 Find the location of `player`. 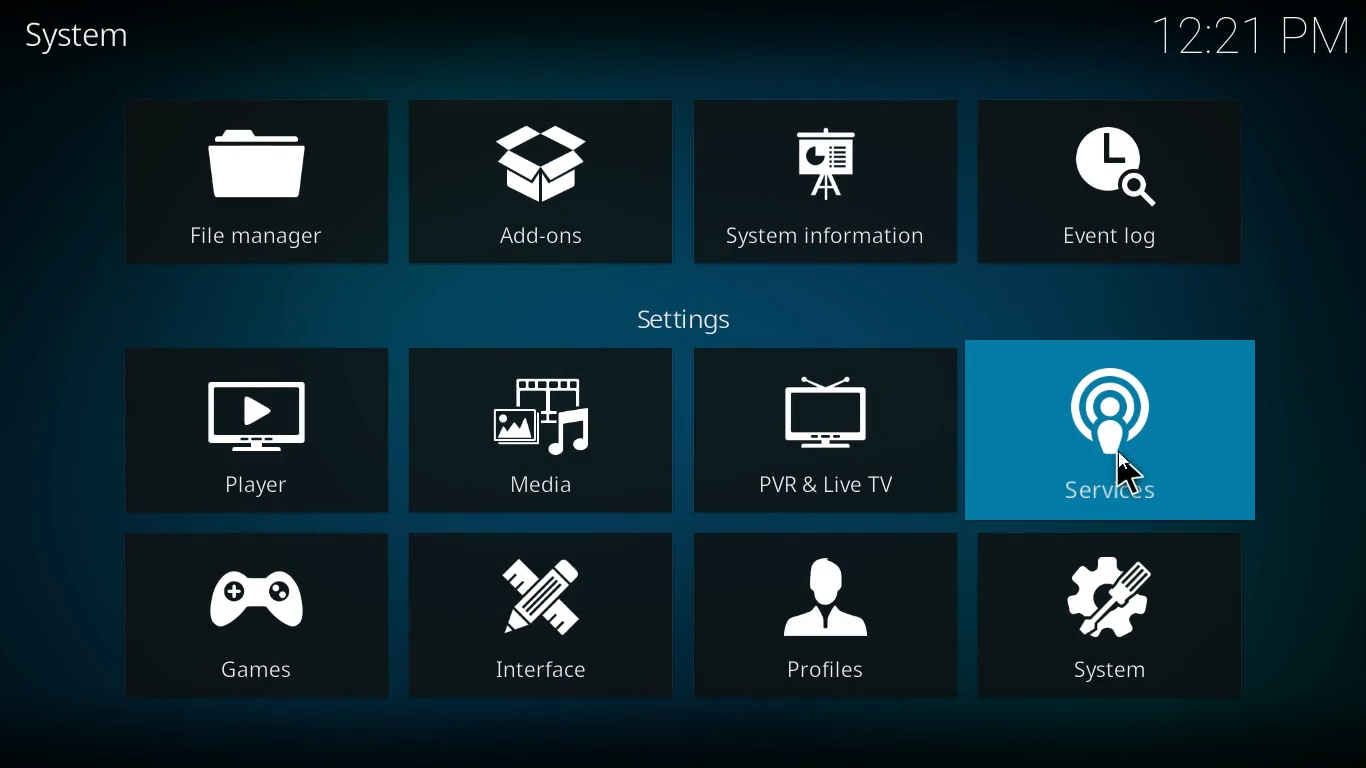

player is located at coordinates (255, 429).